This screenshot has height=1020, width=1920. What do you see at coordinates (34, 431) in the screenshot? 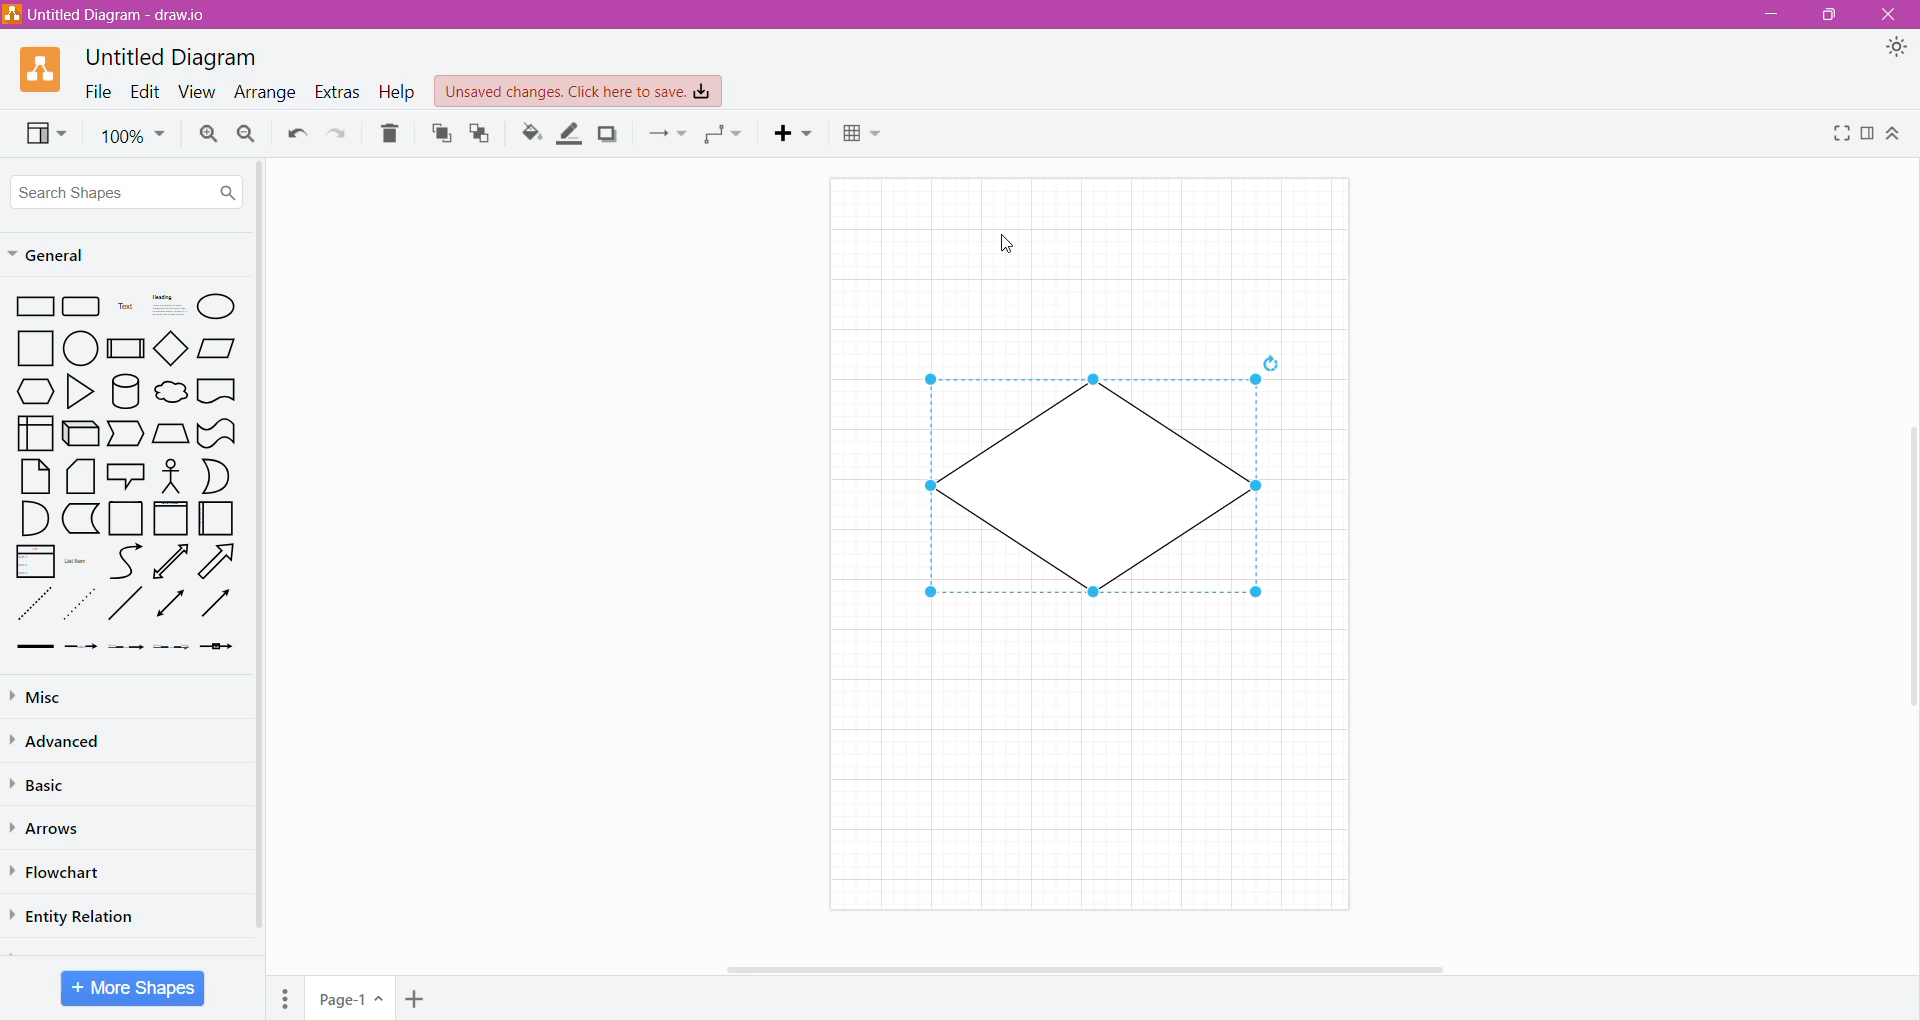
I see `Internal Document` at bounding box center [34, 431].